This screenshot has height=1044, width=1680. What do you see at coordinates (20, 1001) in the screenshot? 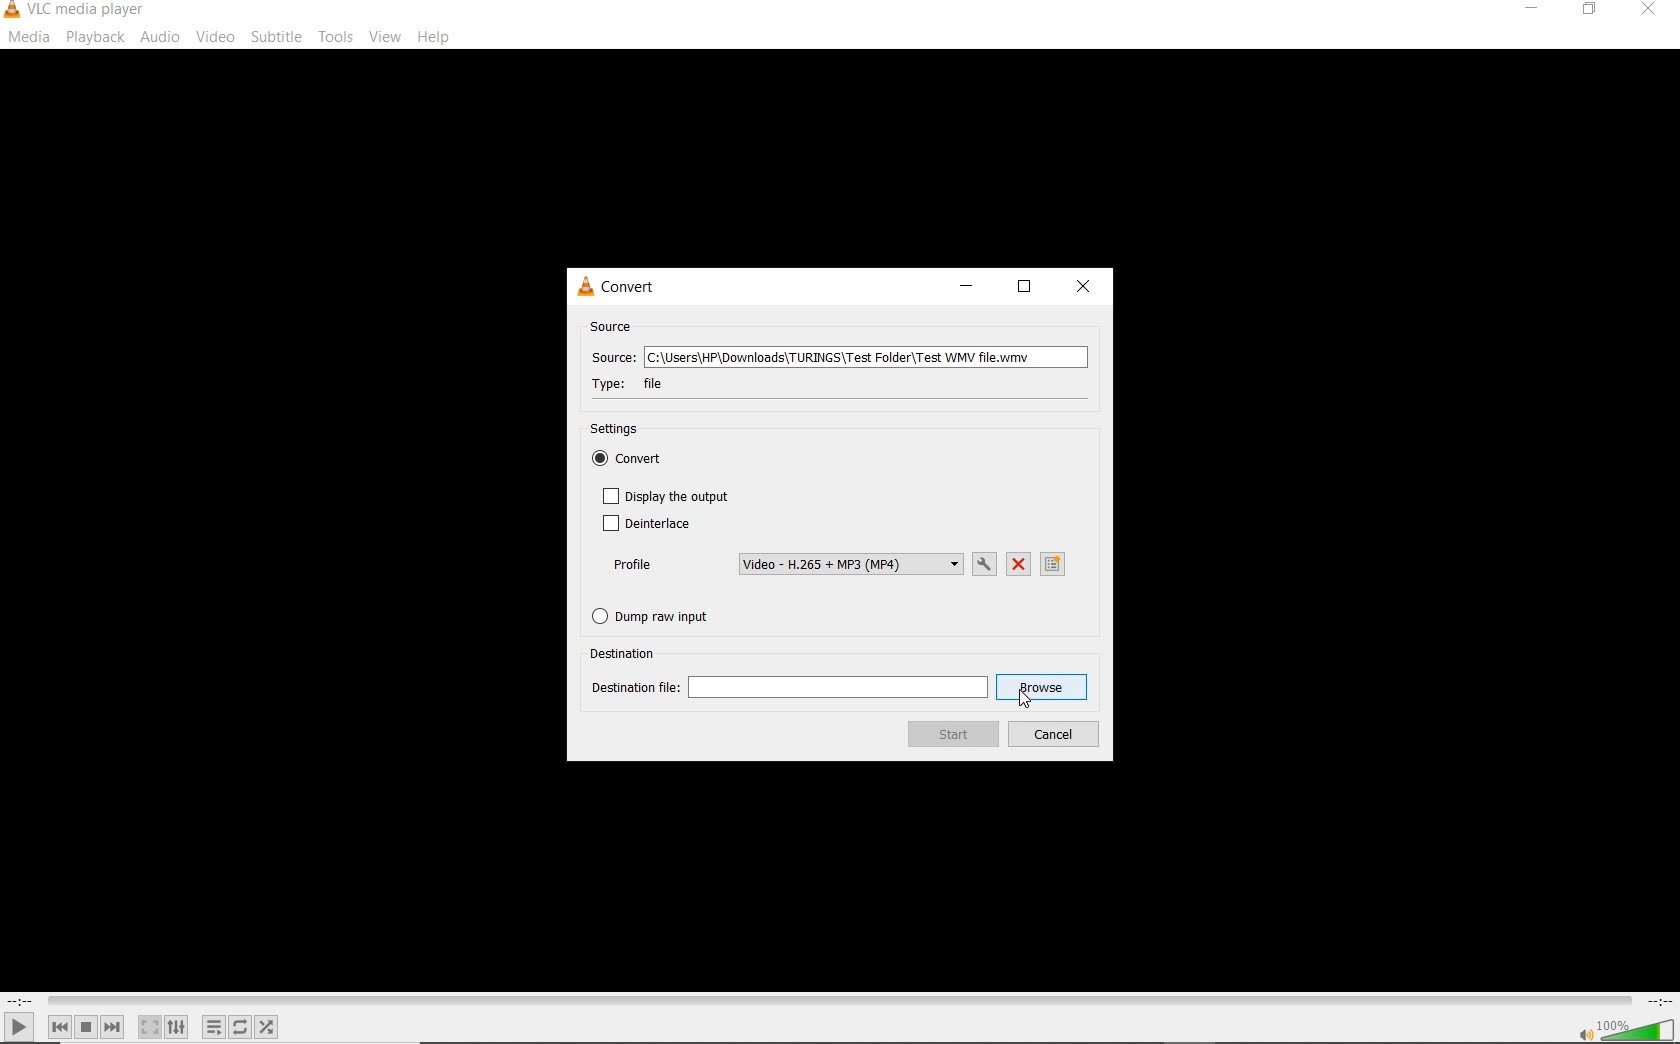
I see `elapsed time` at bounding box center [20, 1001].